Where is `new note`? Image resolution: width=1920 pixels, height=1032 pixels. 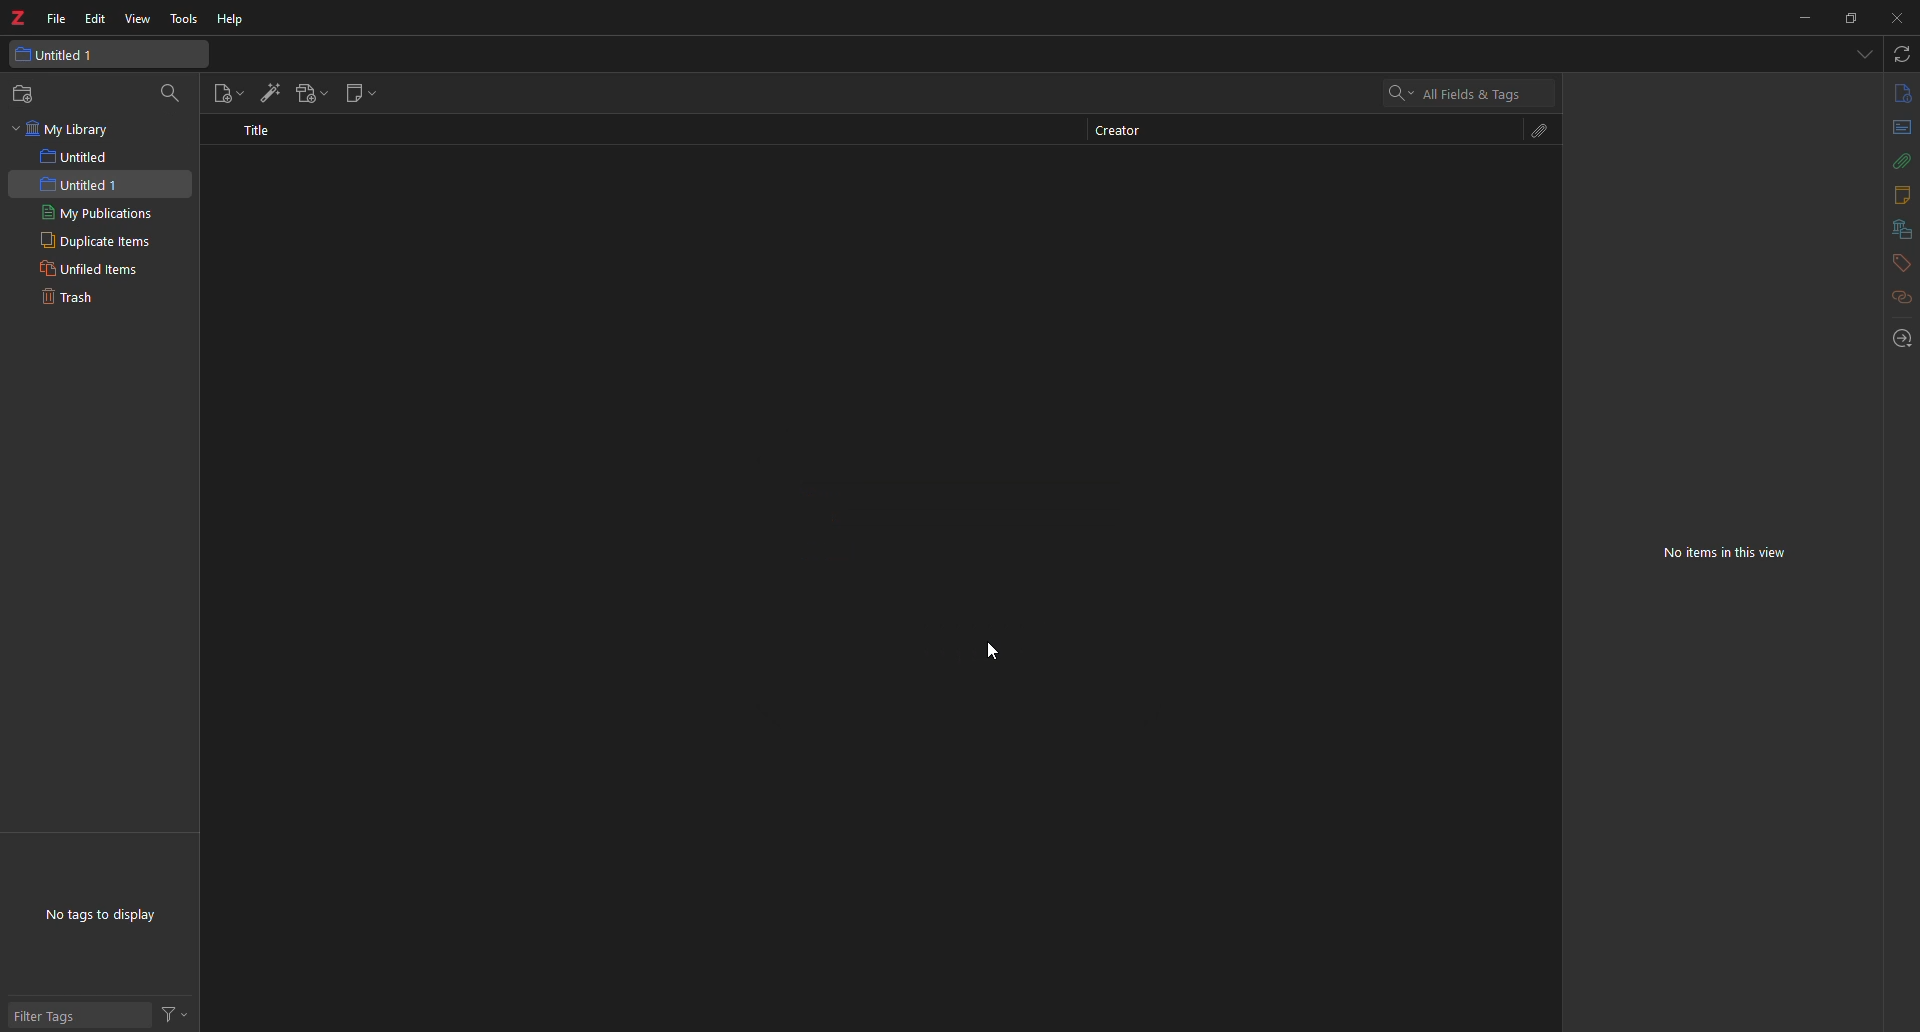 new note is located at coordinates (362, 93).